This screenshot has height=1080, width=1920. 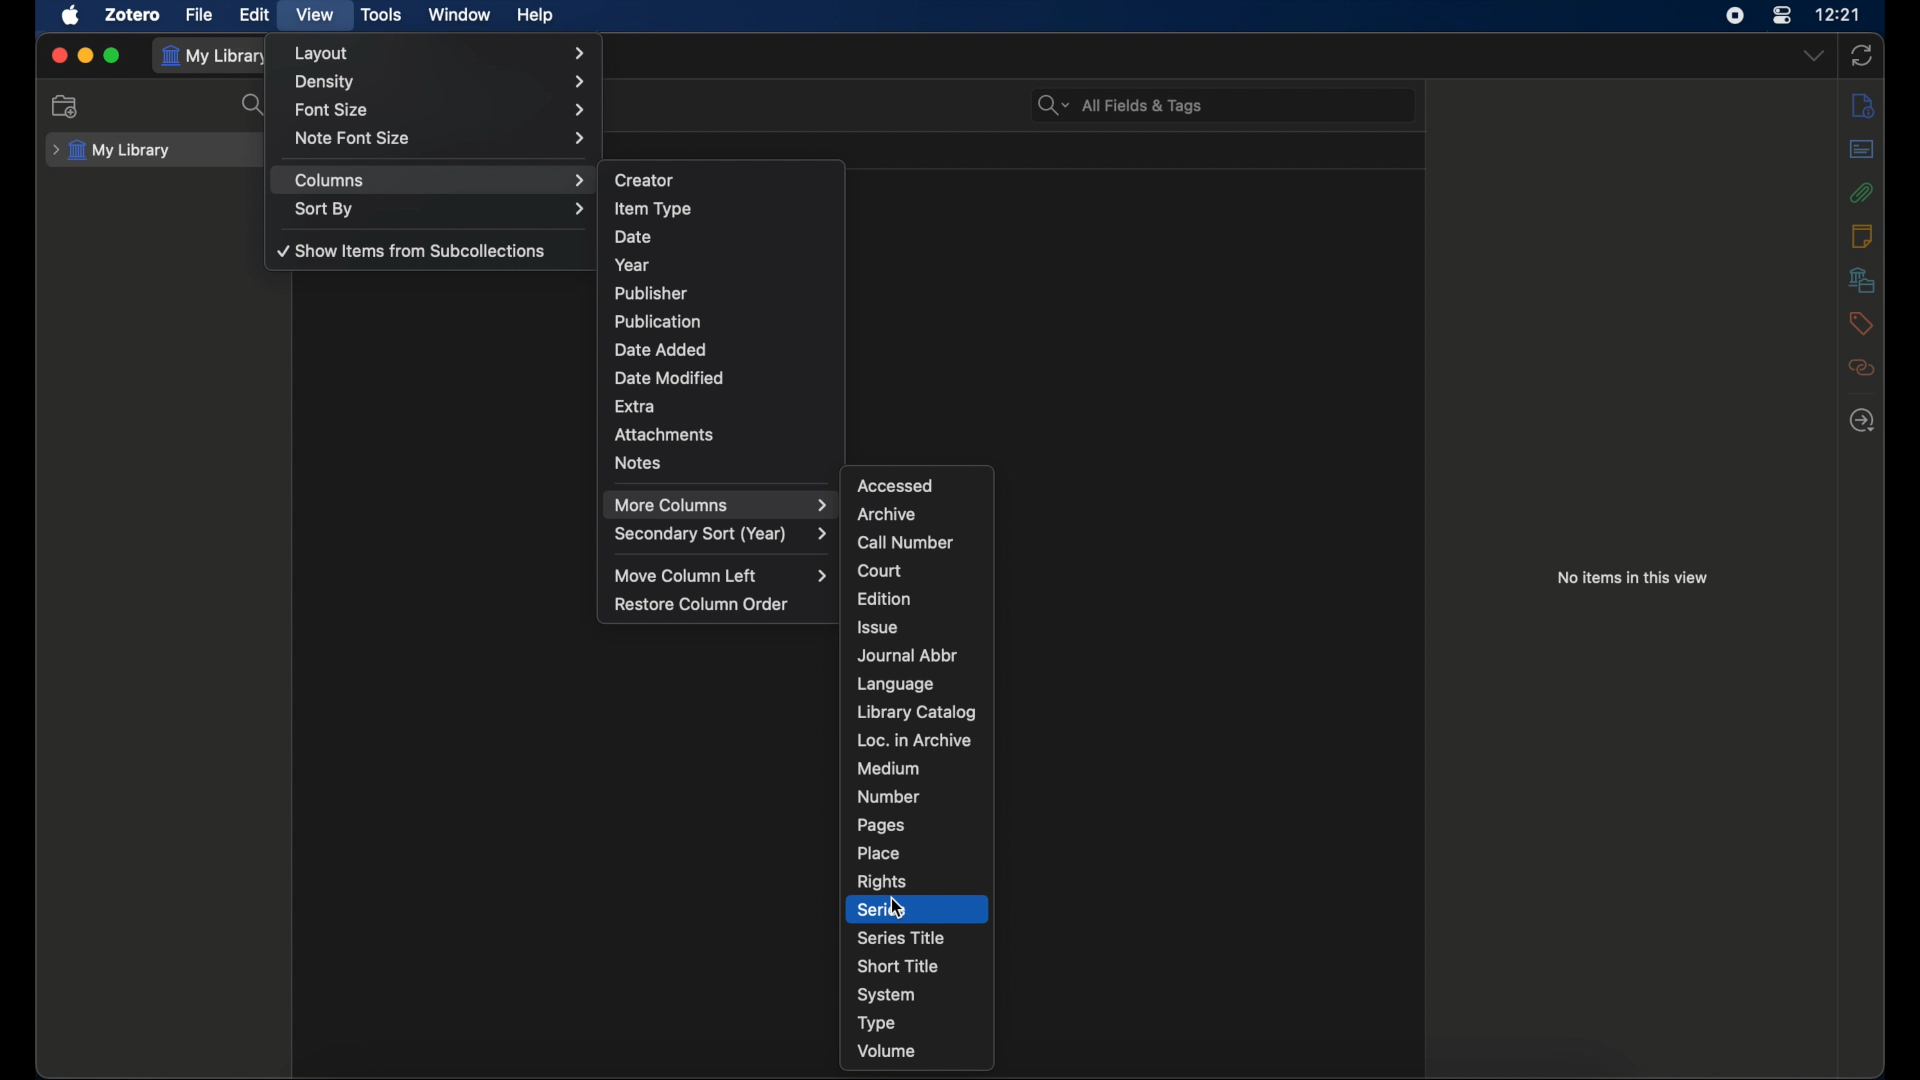 What do you see at coordinates (886, 599) in the screenshot?
I see `edition` at bounding box center [886, 599].